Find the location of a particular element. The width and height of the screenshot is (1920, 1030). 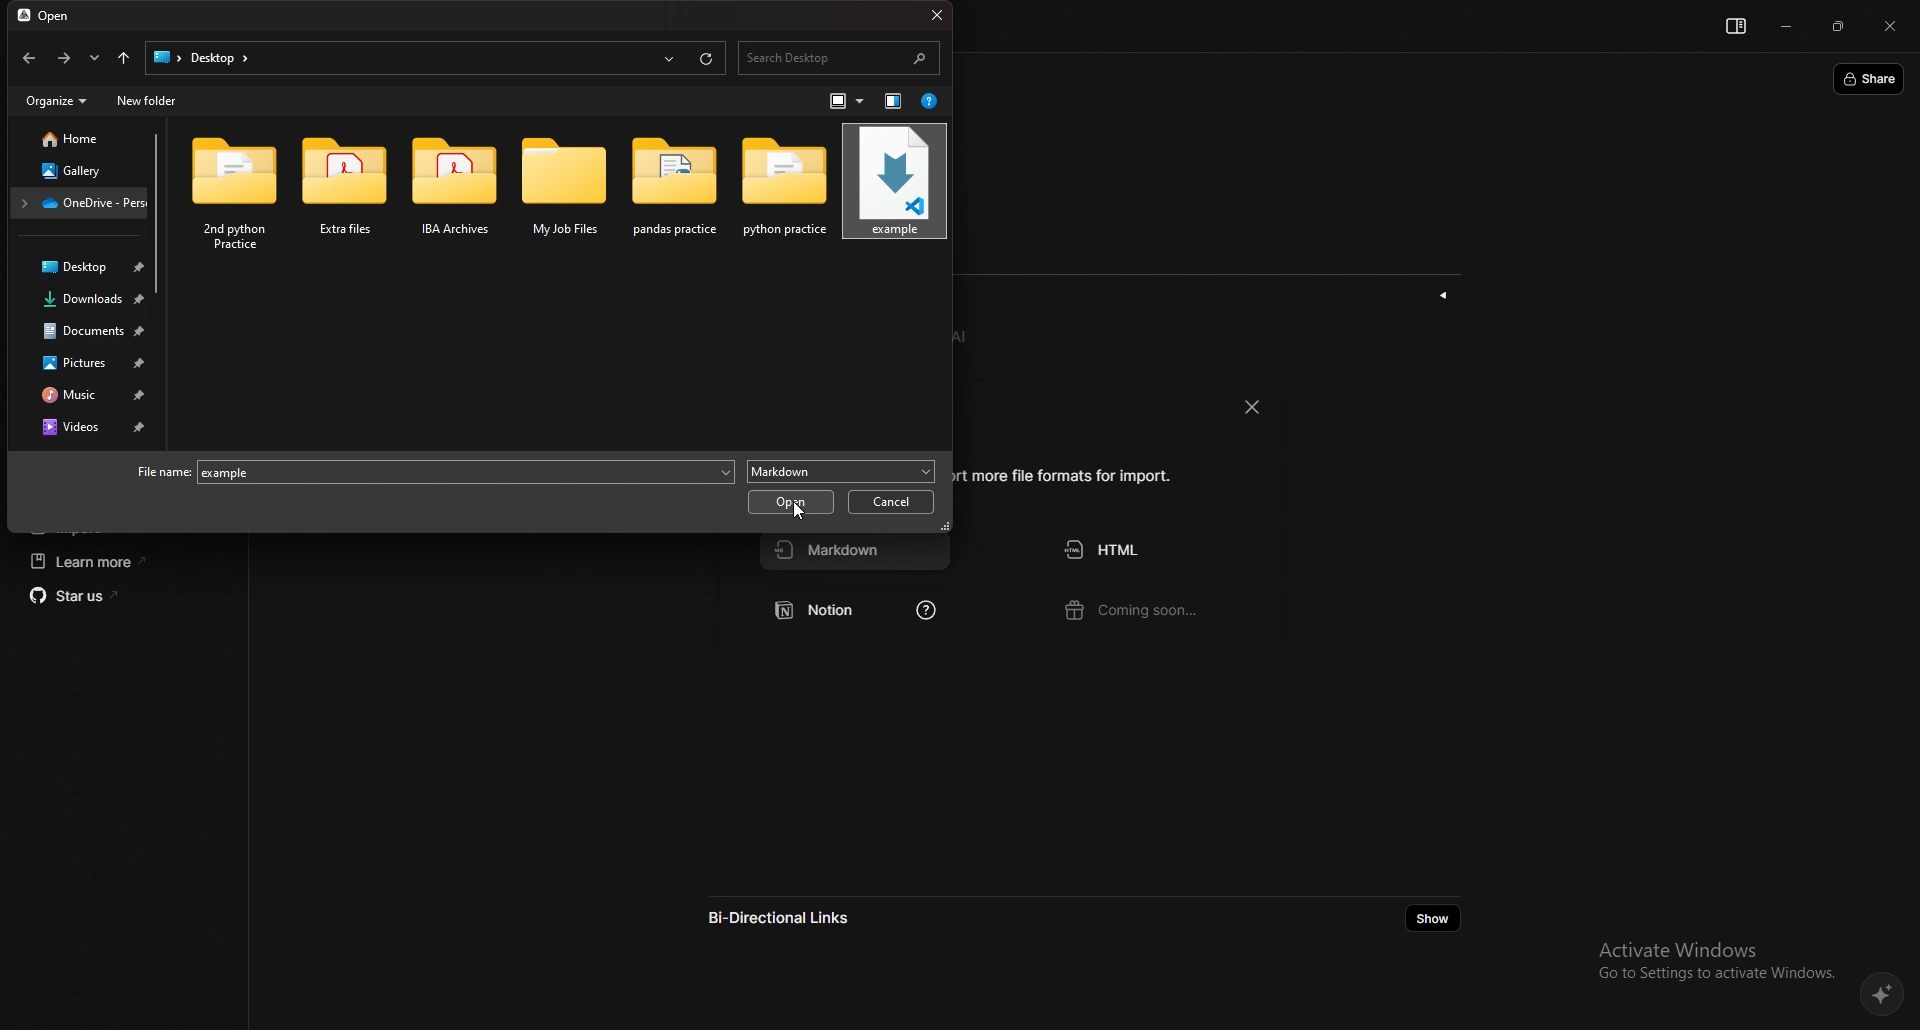

example is located at coordinates (466, 473).